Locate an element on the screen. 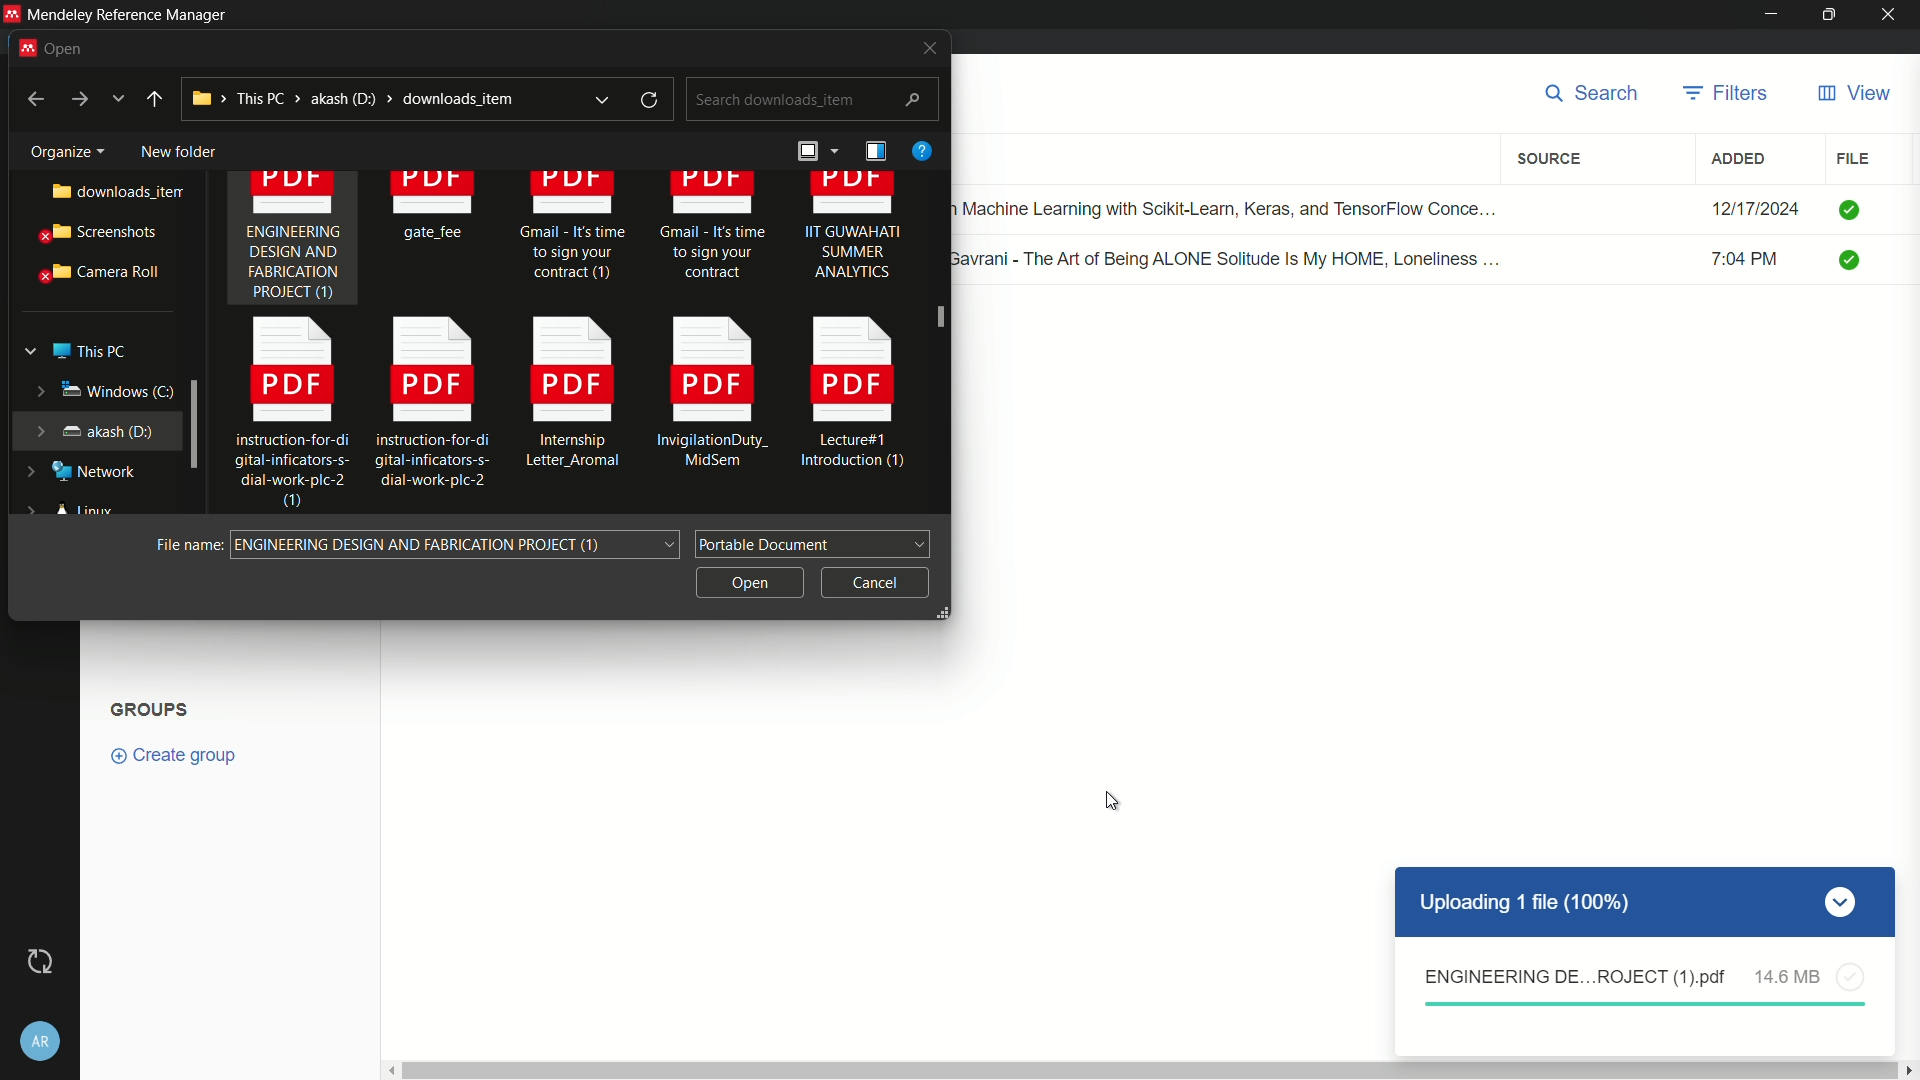  expand window is located at coordinates (196, 422).